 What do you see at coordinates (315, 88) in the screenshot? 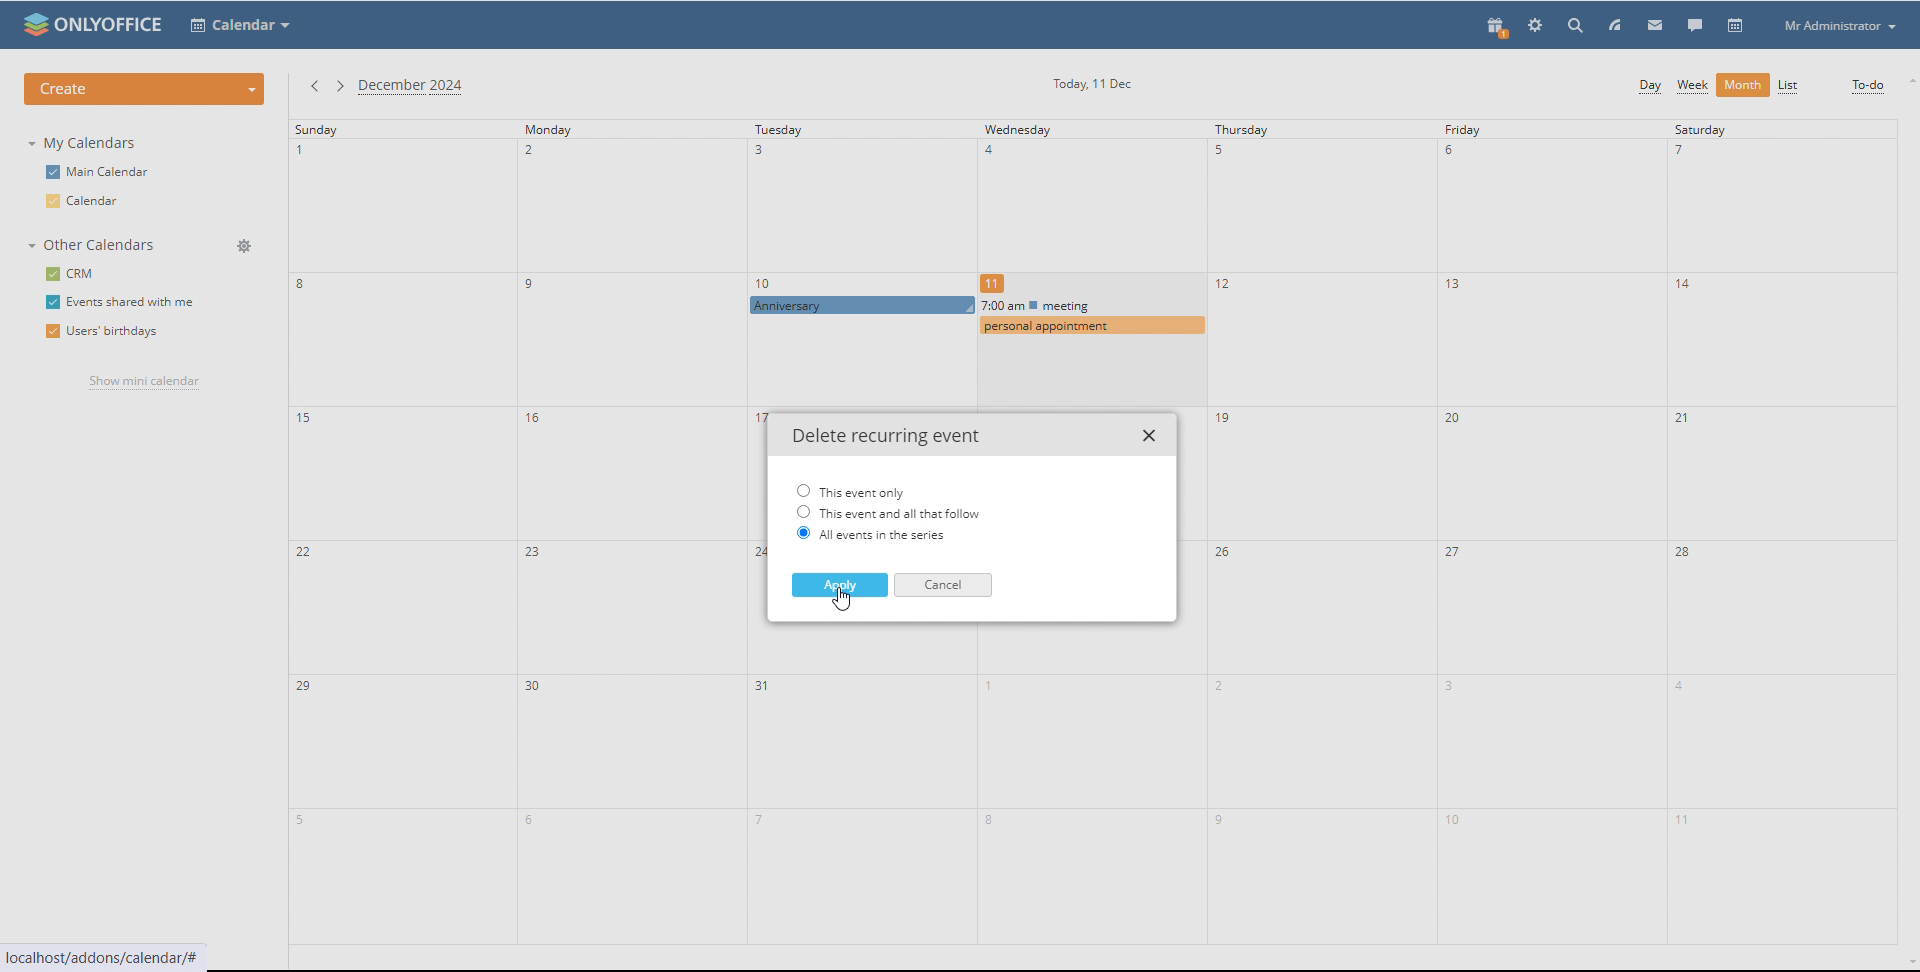
I see `previous month` at bounding box center [315, 88].